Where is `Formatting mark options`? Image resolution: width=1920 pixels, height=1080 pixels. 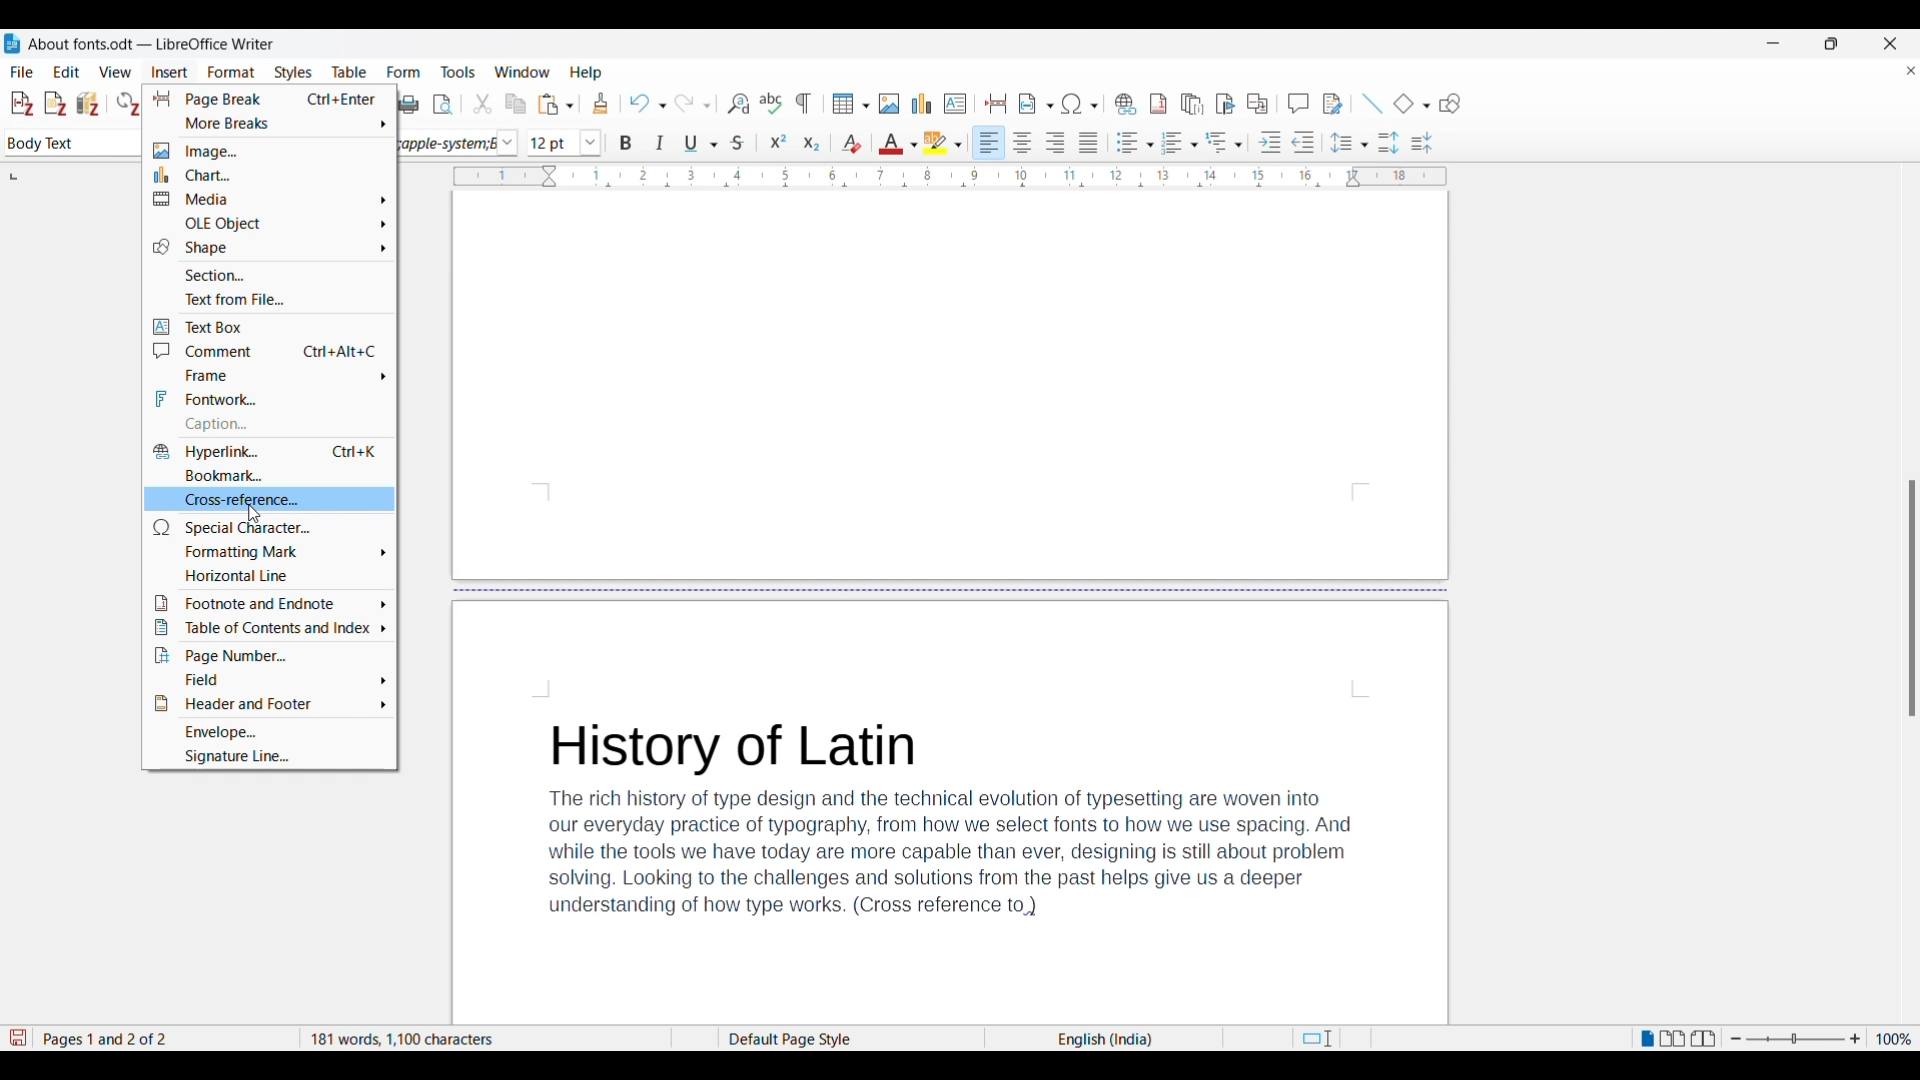 Formatting mark options is located at coordinates (270, 553).